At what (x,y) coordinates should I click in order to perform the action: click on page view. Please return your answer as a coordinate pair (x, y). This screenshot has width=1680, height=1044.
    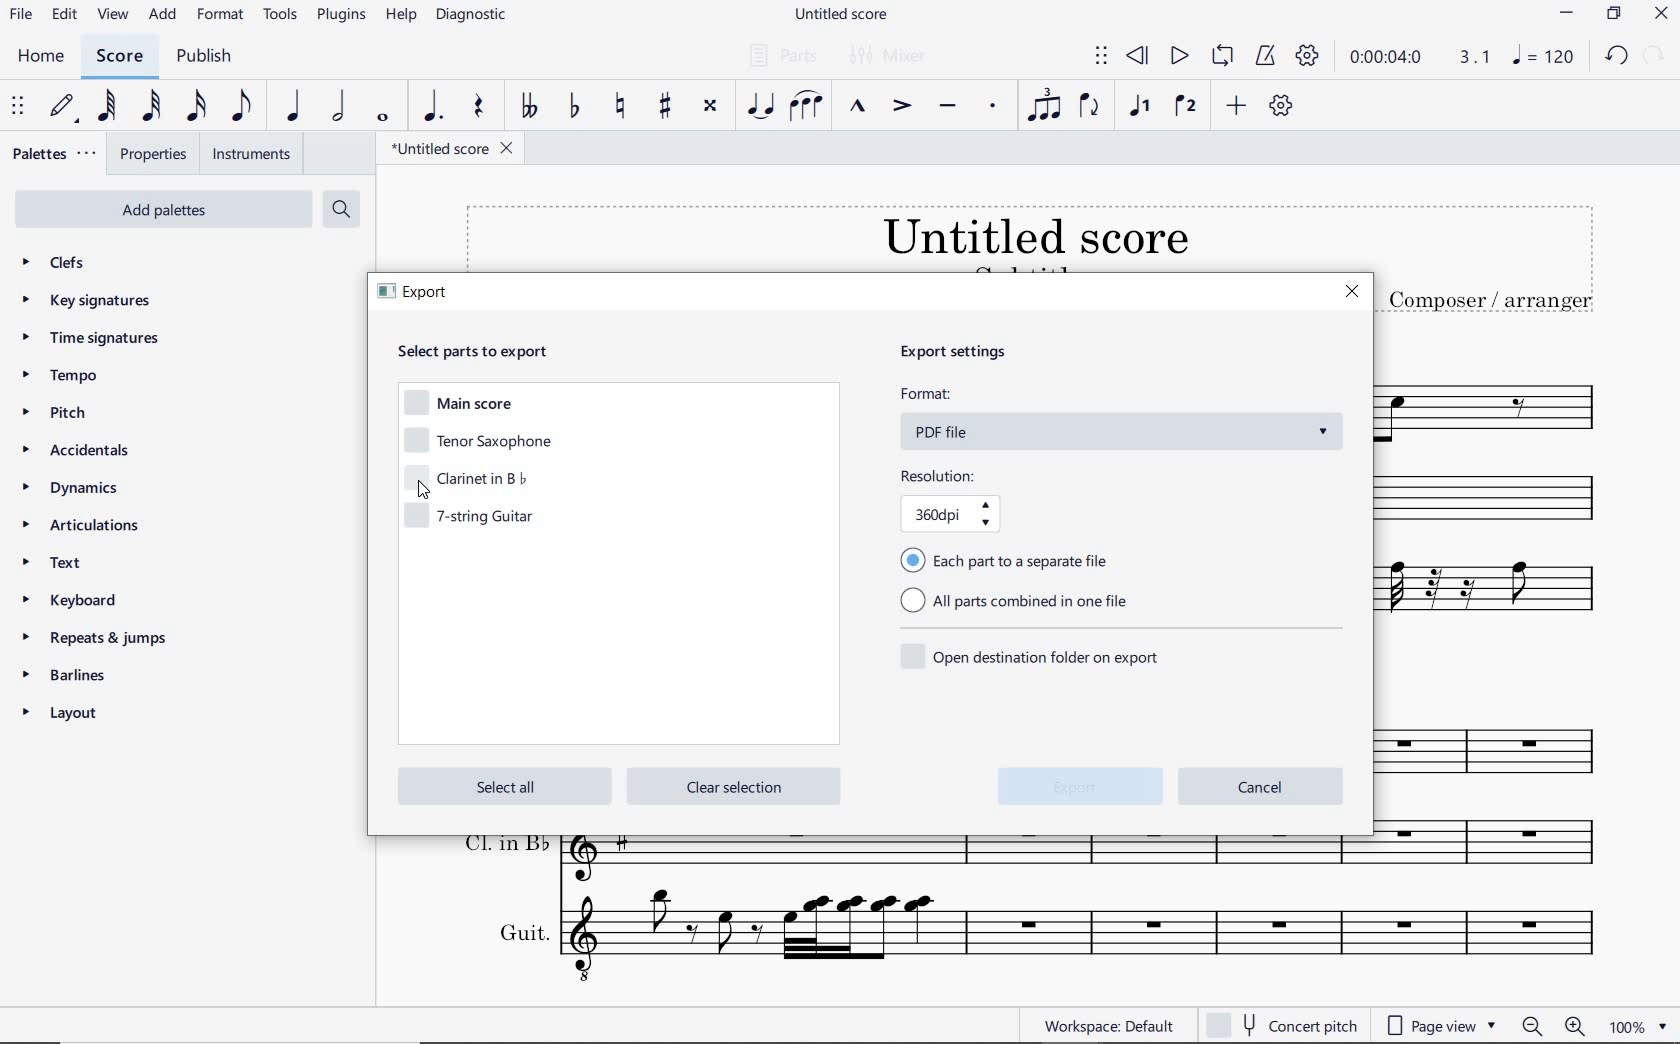
    Looking at the image, I should click on (1440, 1024).